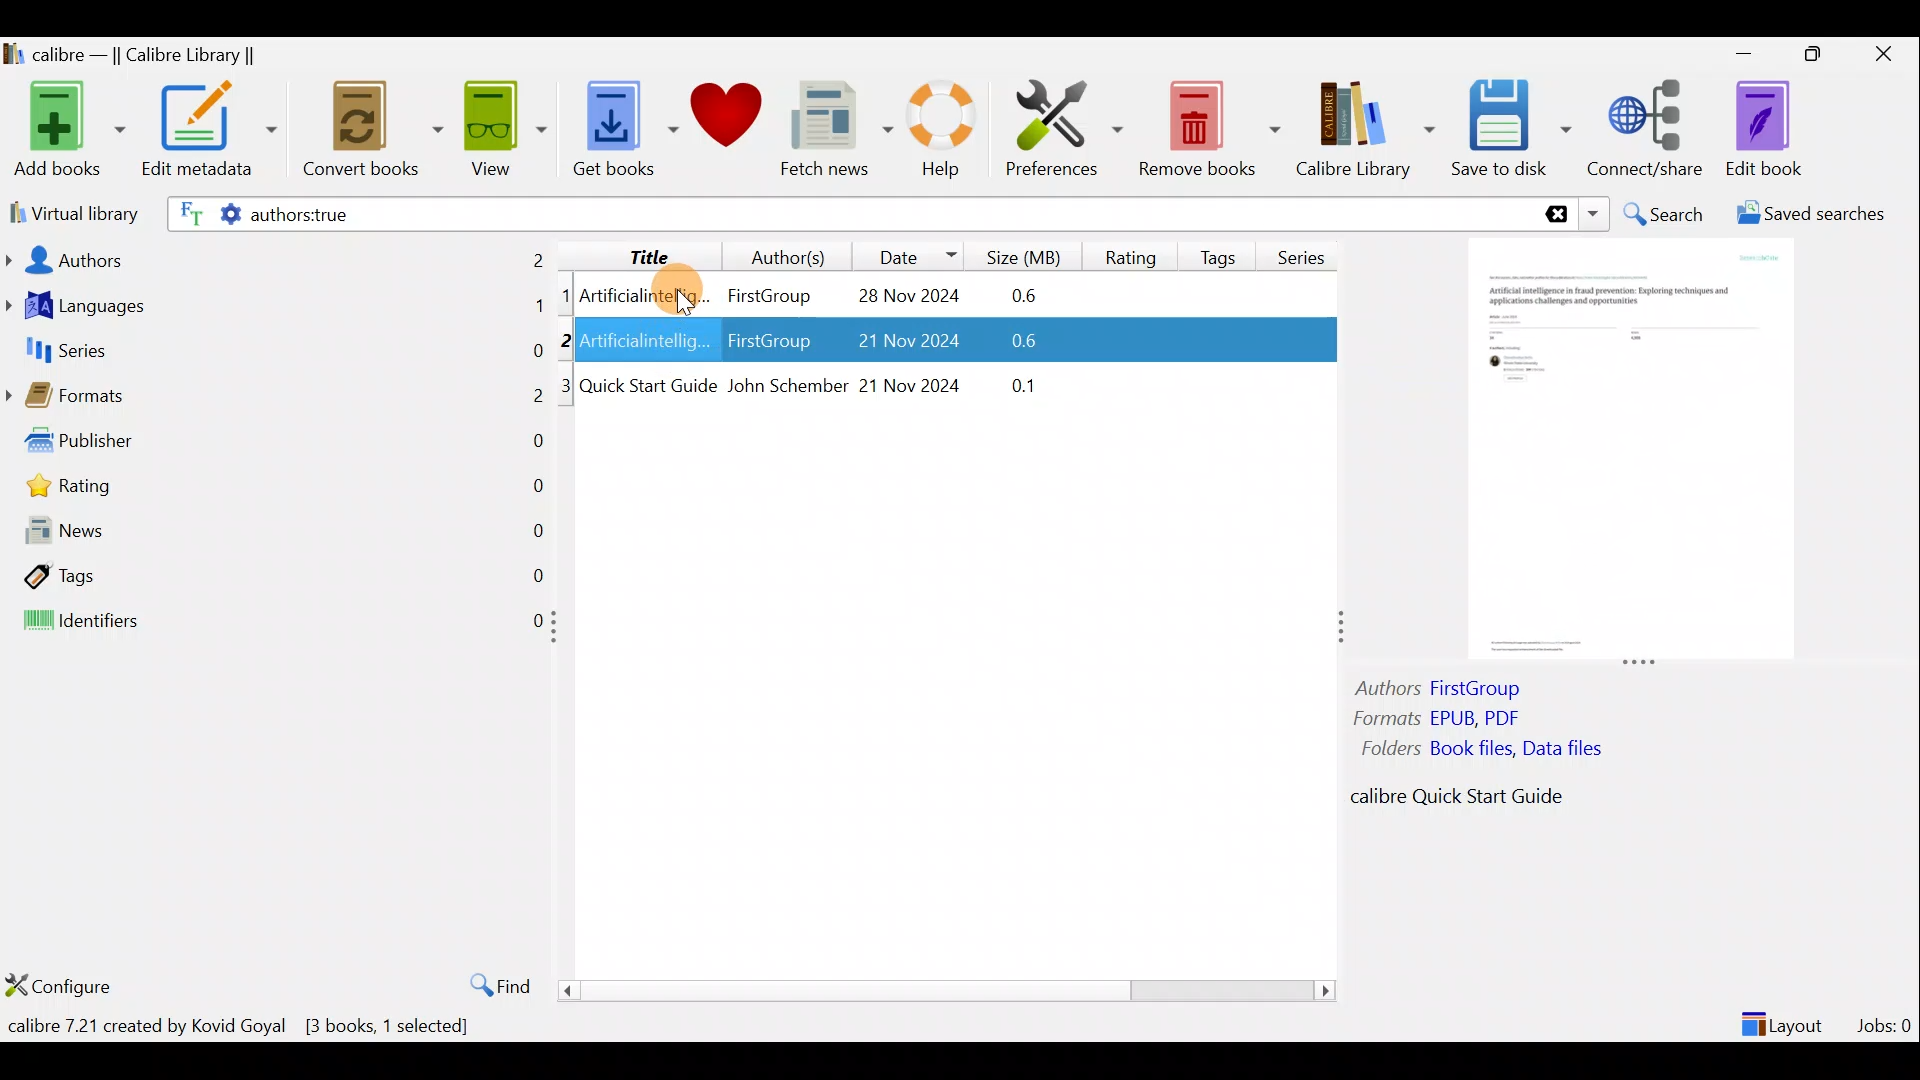 The image size is (1920, 1080). I want to click on Save to disk, so click(1511, 129).